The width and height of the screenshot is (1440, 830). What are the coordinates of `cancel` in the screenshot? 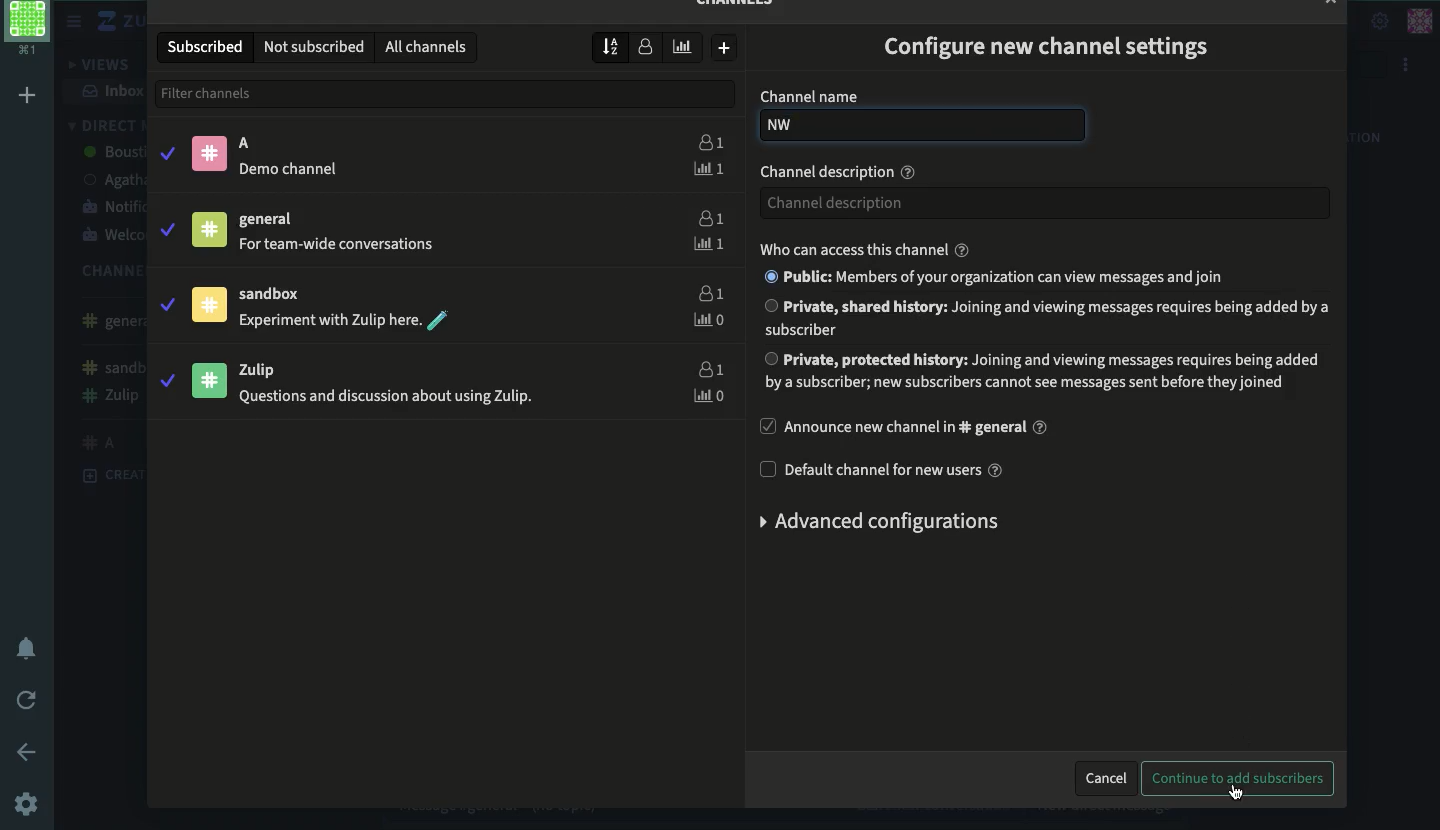 It's located at (1104, 780).